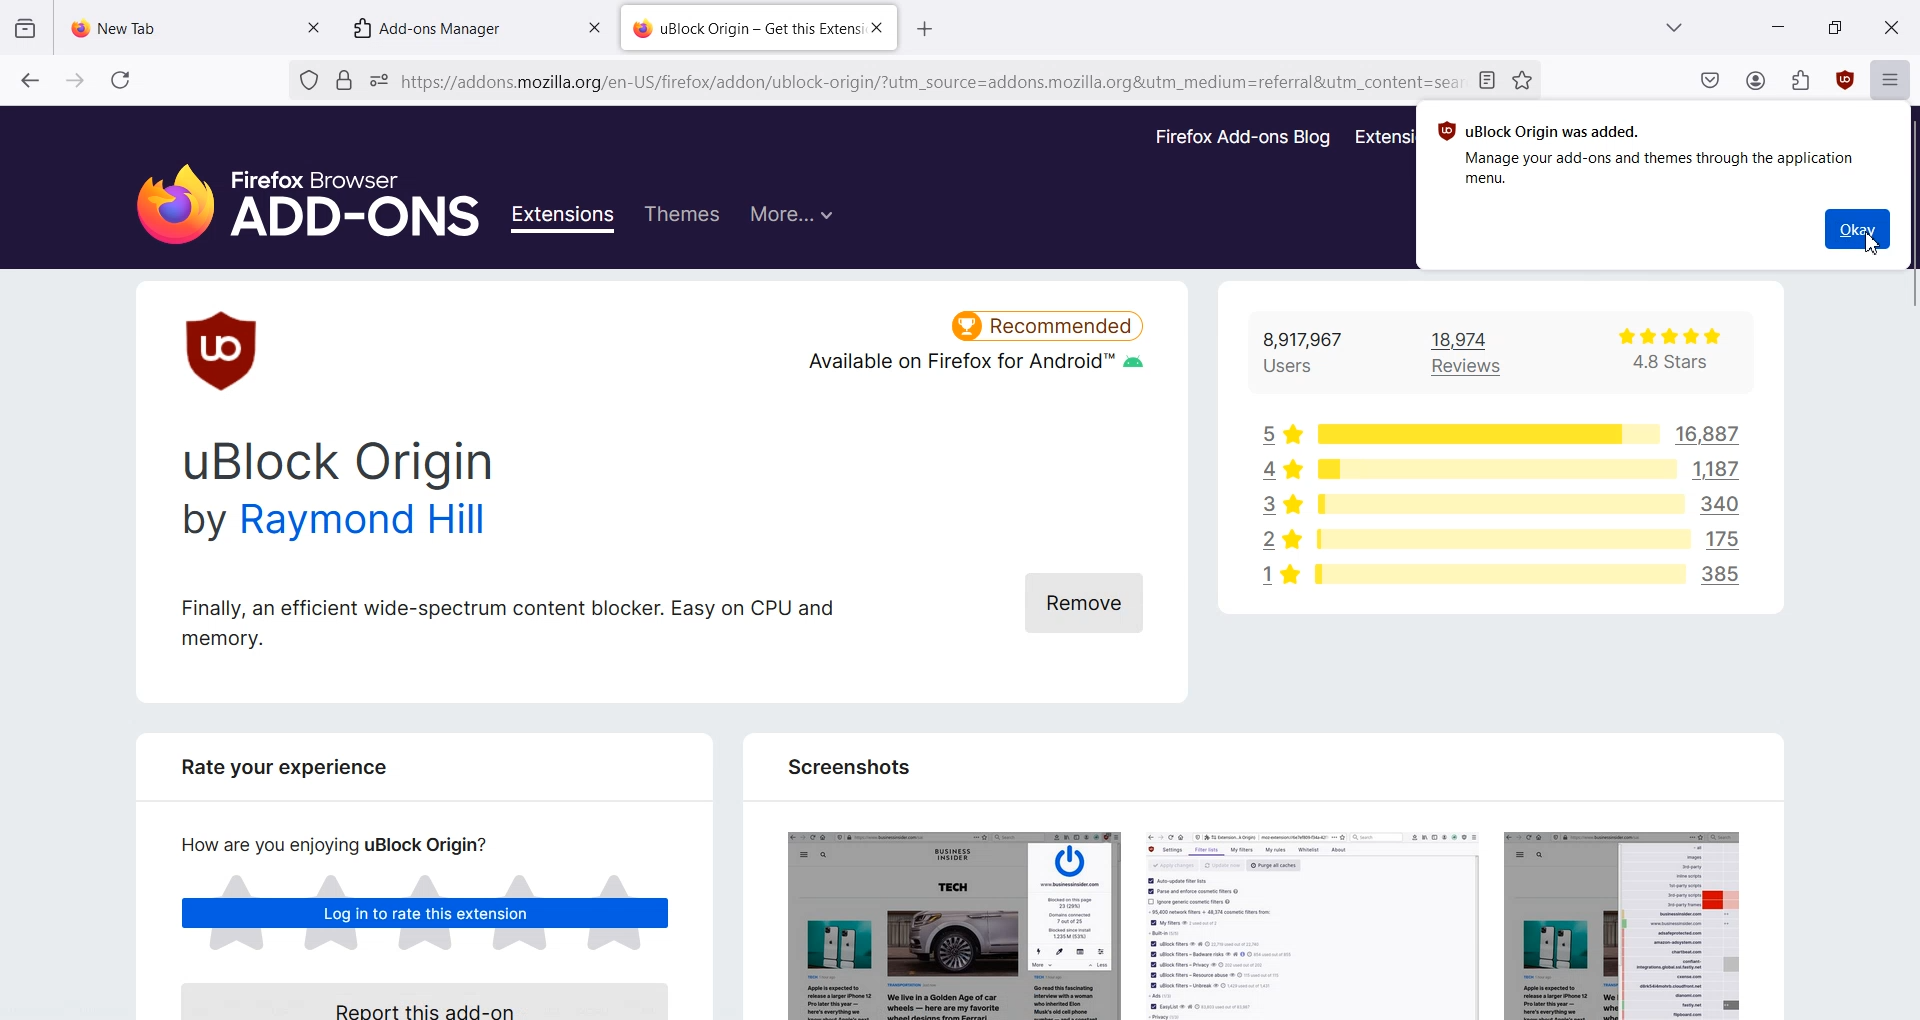 Image resolution: width=1920 pixels, height=1020 pixels. What do you see at coordinates (1669, 171) in the screenshot?
I see `Manage your add-ons and themes through the application menu.` at bounding box center [1669, 171].